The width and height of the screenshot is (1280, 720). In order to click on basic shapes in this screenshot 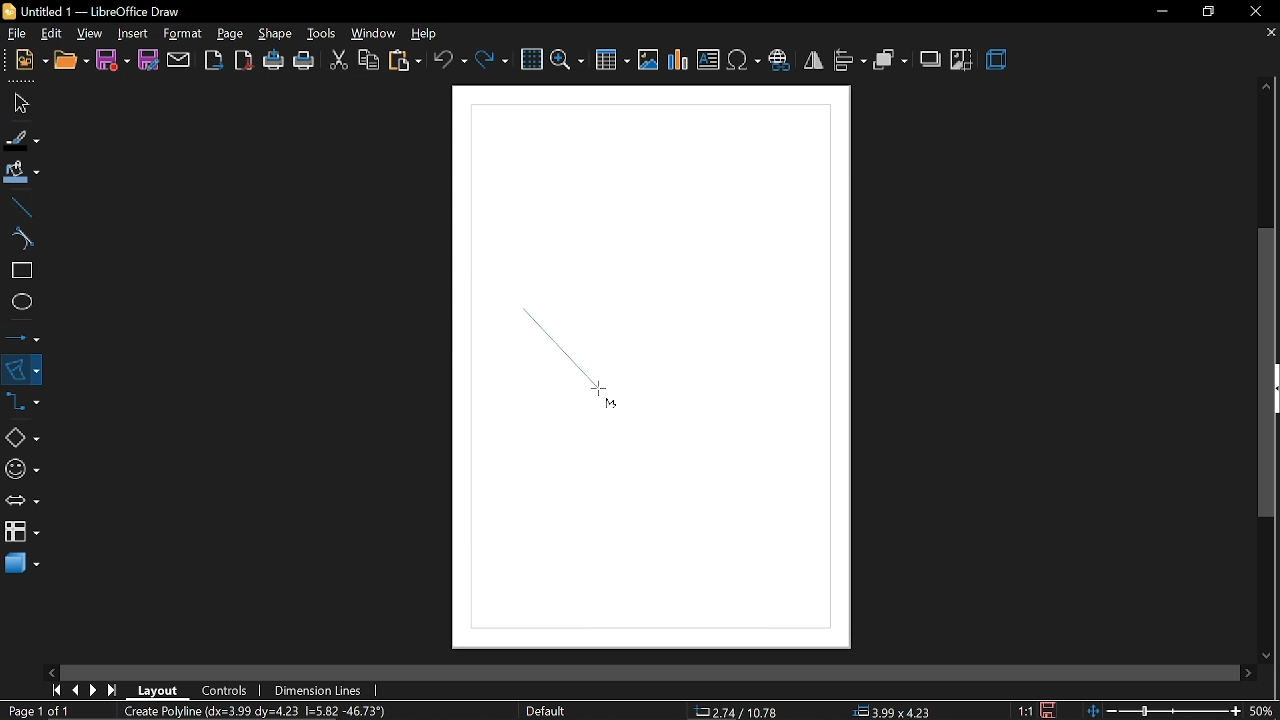, I will do `click(21, 439)`.